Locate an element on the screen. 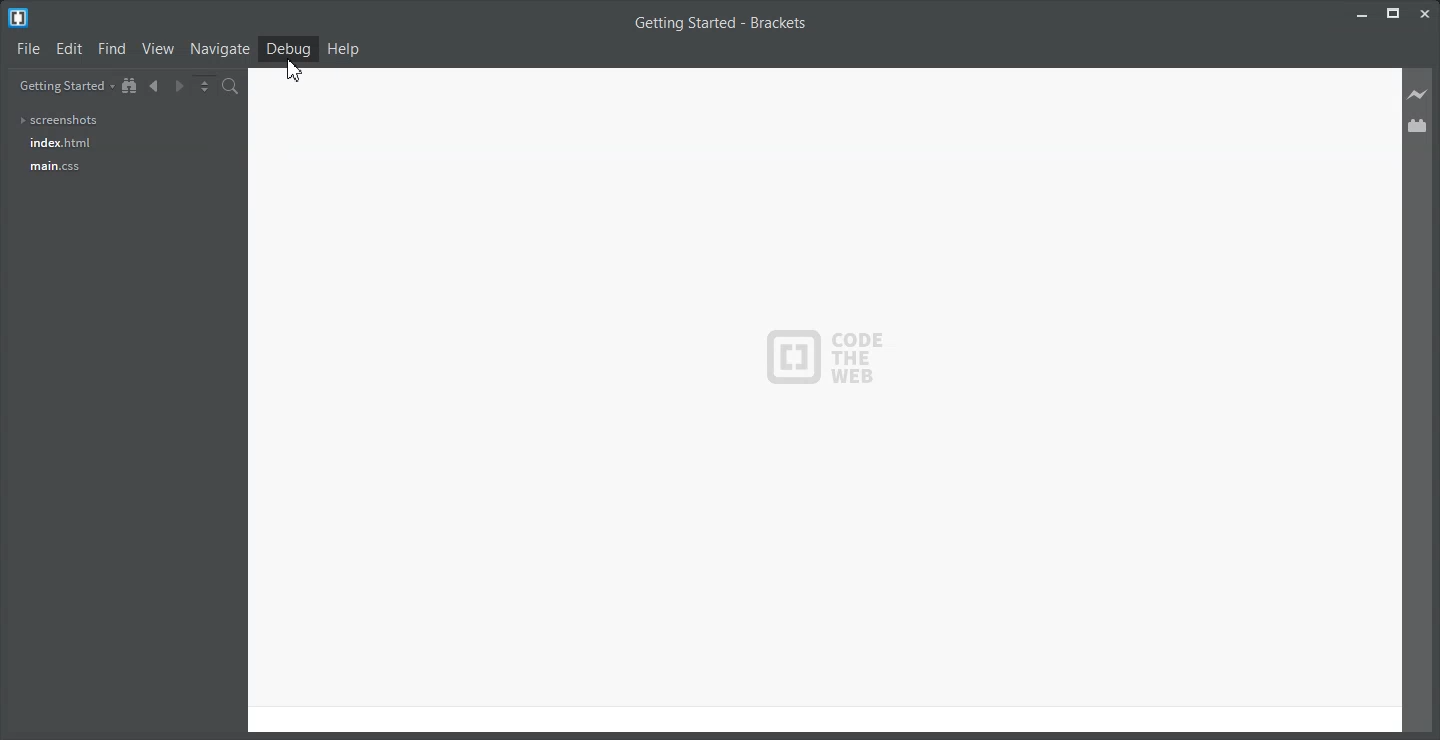 The image size is (1440, 740). Navigate is located at coordinates (221, 49).